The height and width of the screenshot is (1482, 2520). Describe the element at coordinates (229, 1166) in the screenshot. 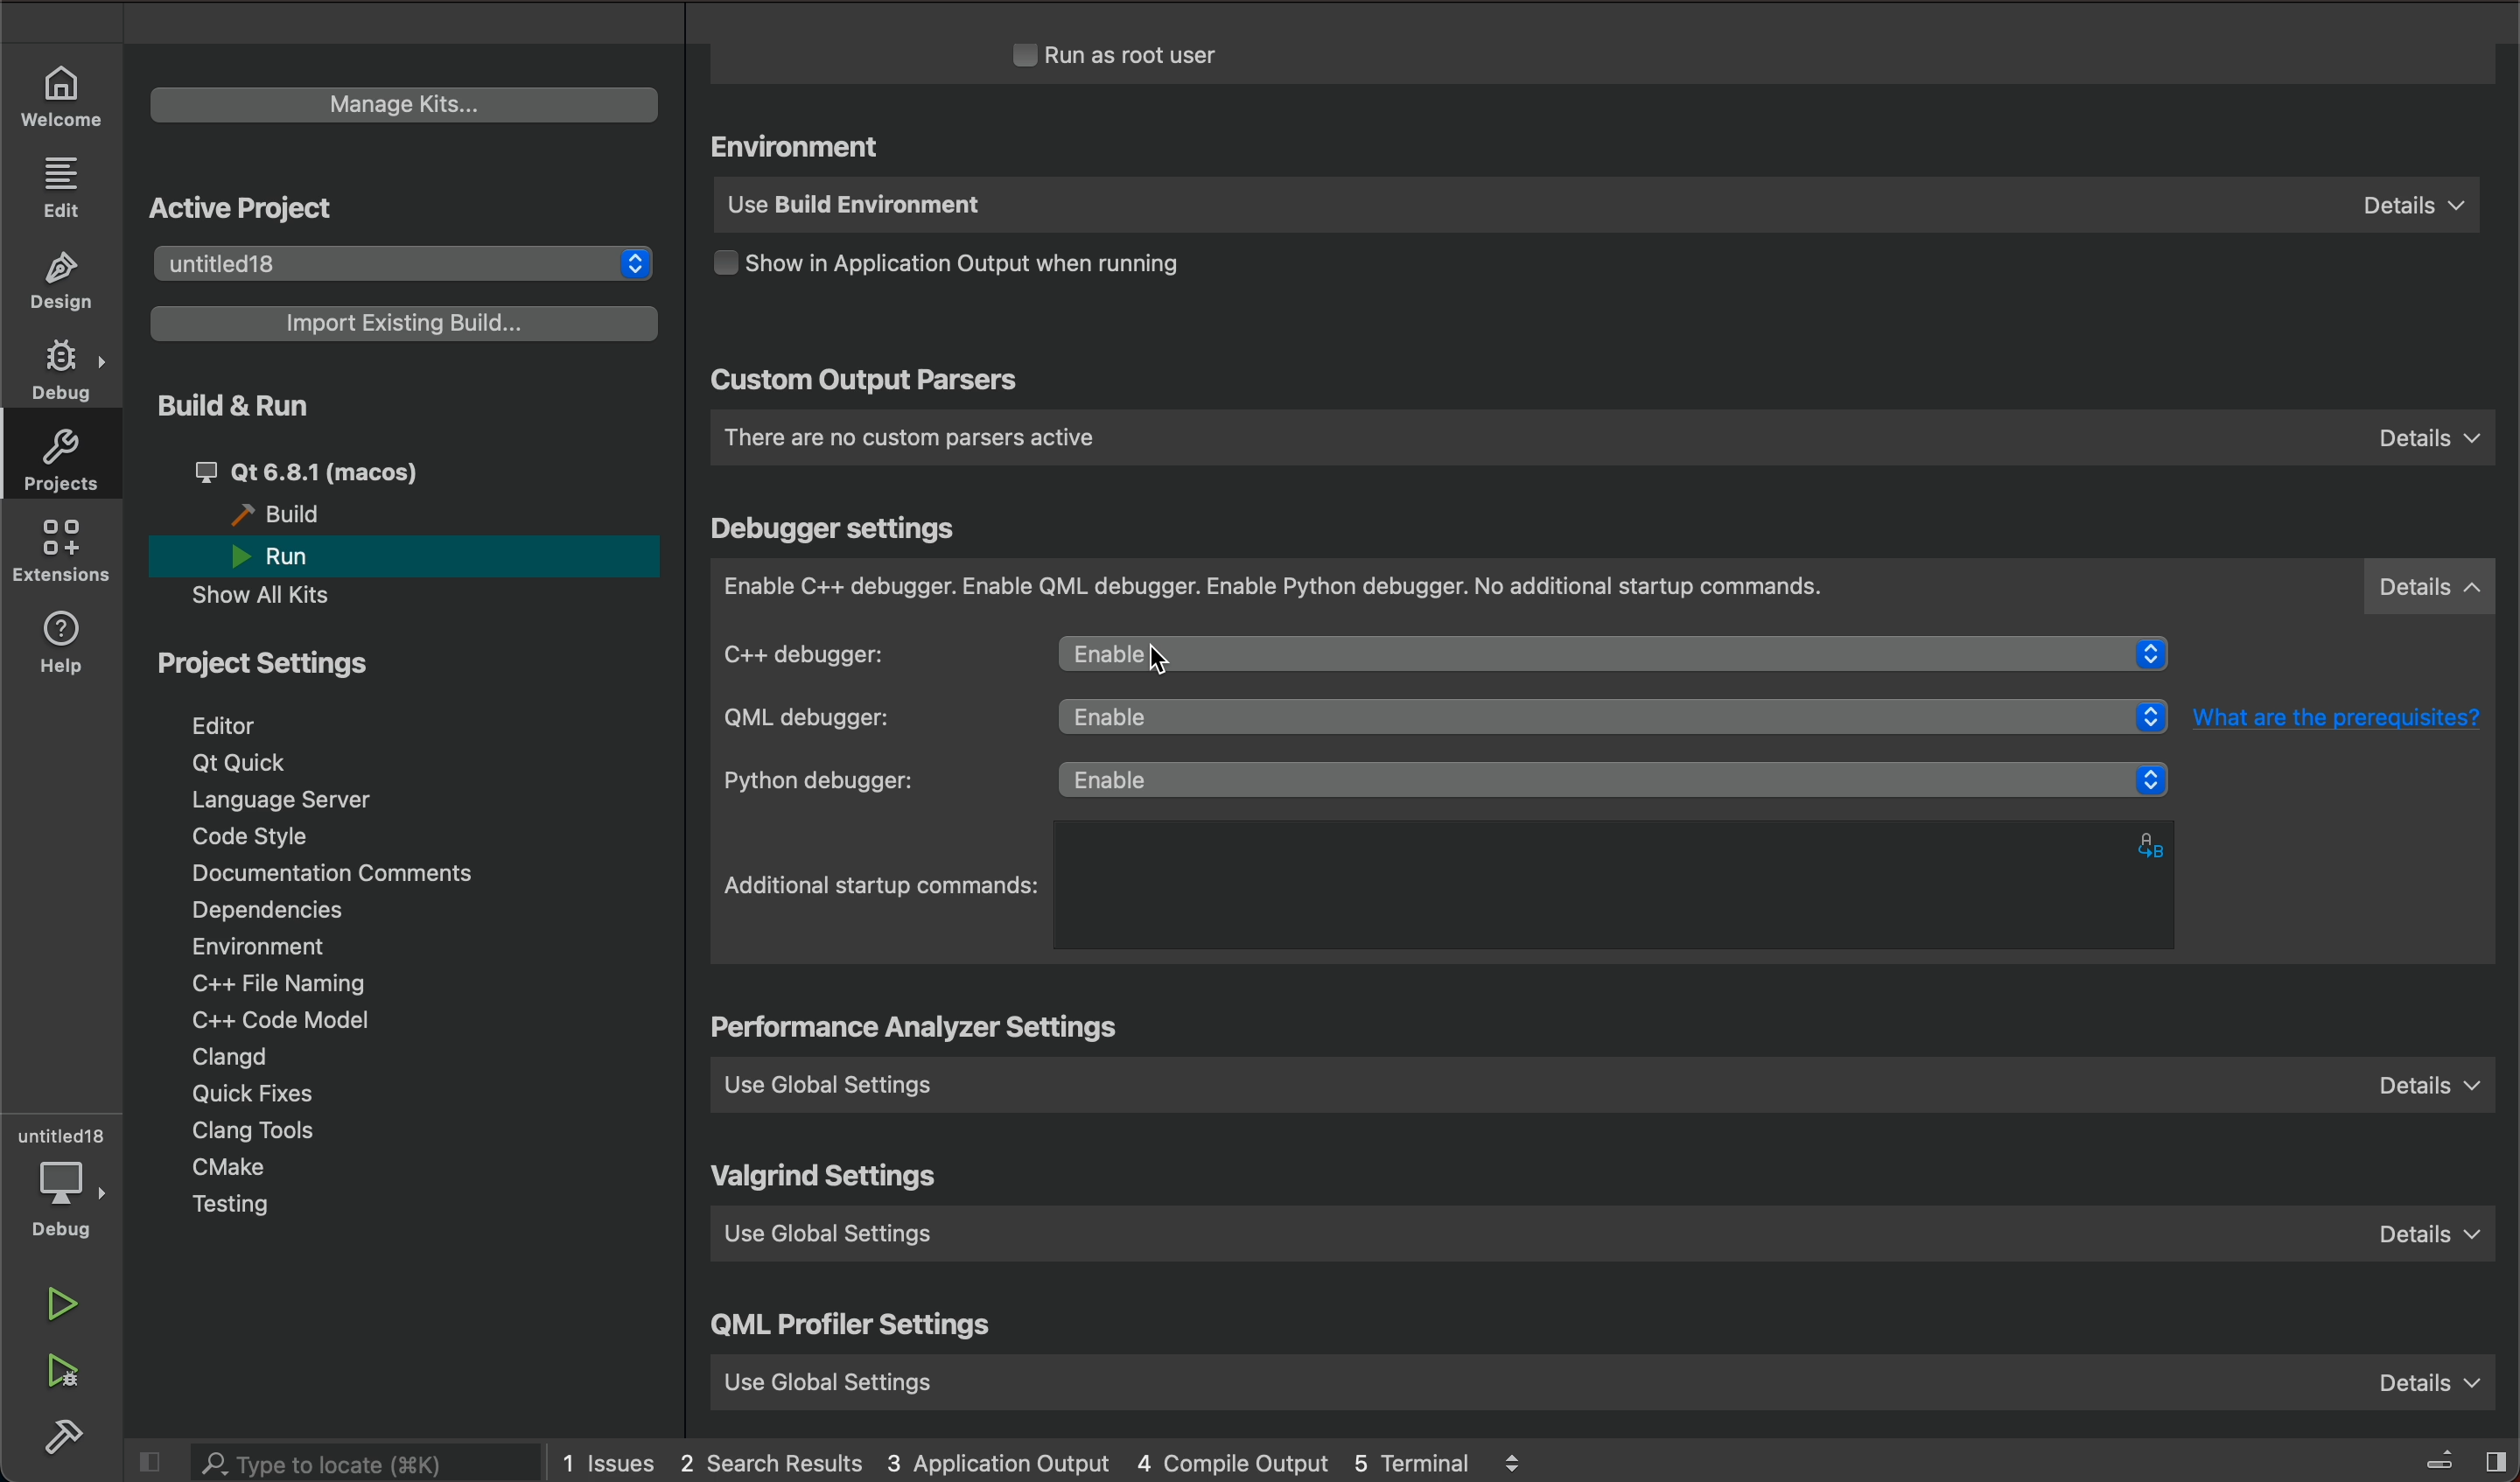

I see `cmake` at that location.